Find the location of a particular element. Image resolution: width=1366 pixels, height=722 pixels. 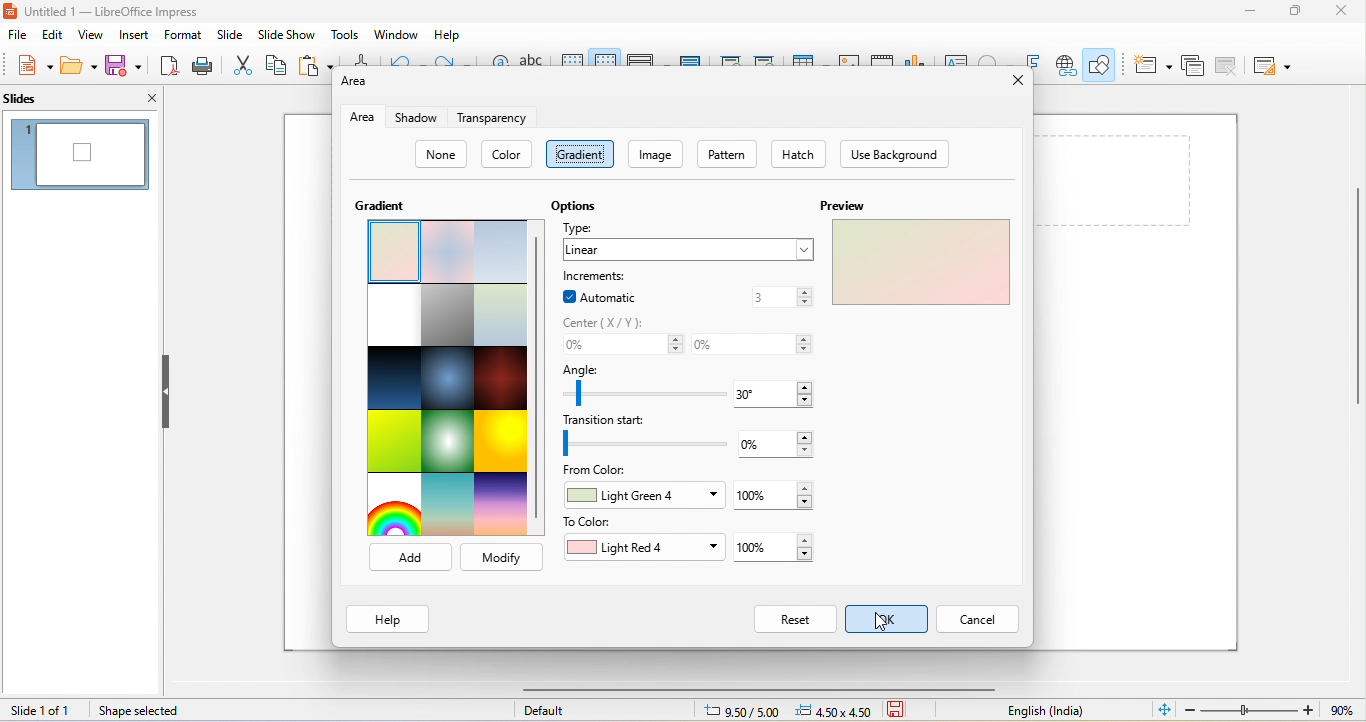

maximize is located at coordinates (1296, 12).